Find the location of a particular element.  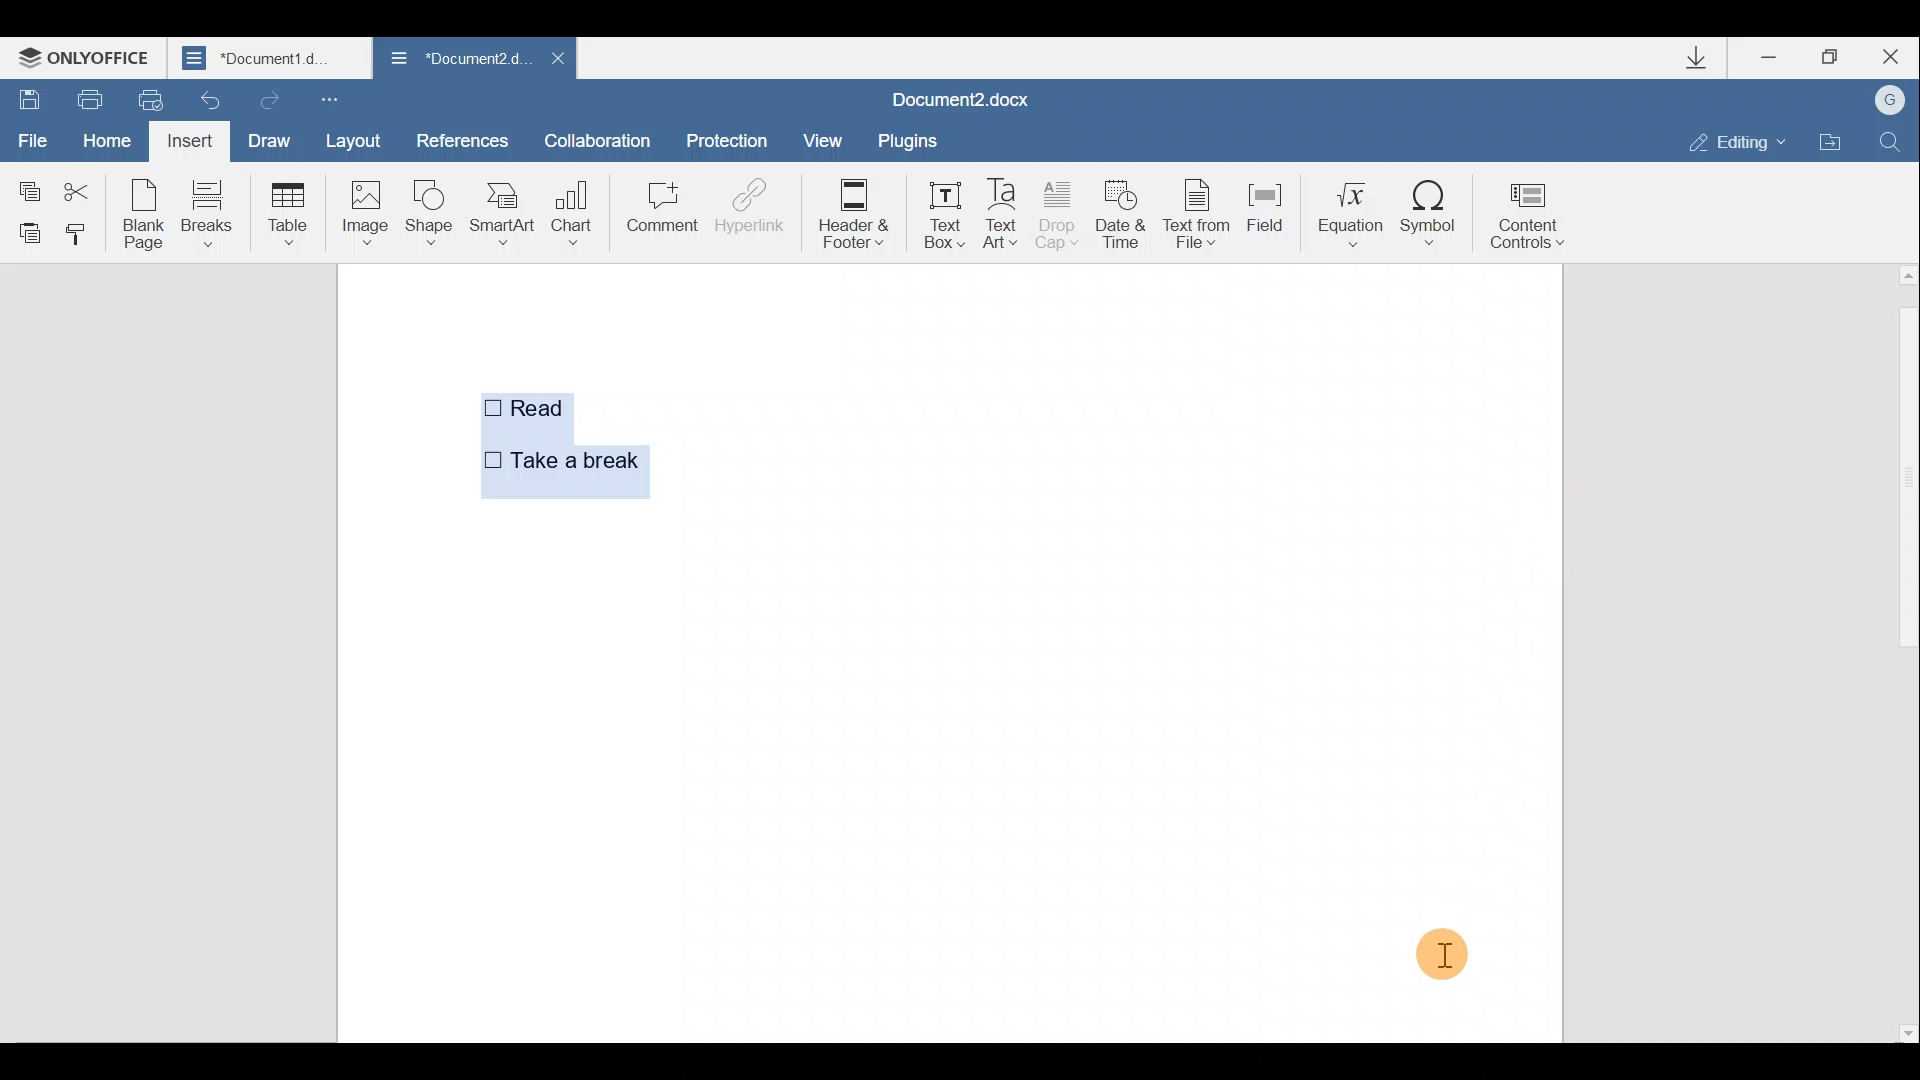

ONLYOFFICE is located at coordinates (88, 60).